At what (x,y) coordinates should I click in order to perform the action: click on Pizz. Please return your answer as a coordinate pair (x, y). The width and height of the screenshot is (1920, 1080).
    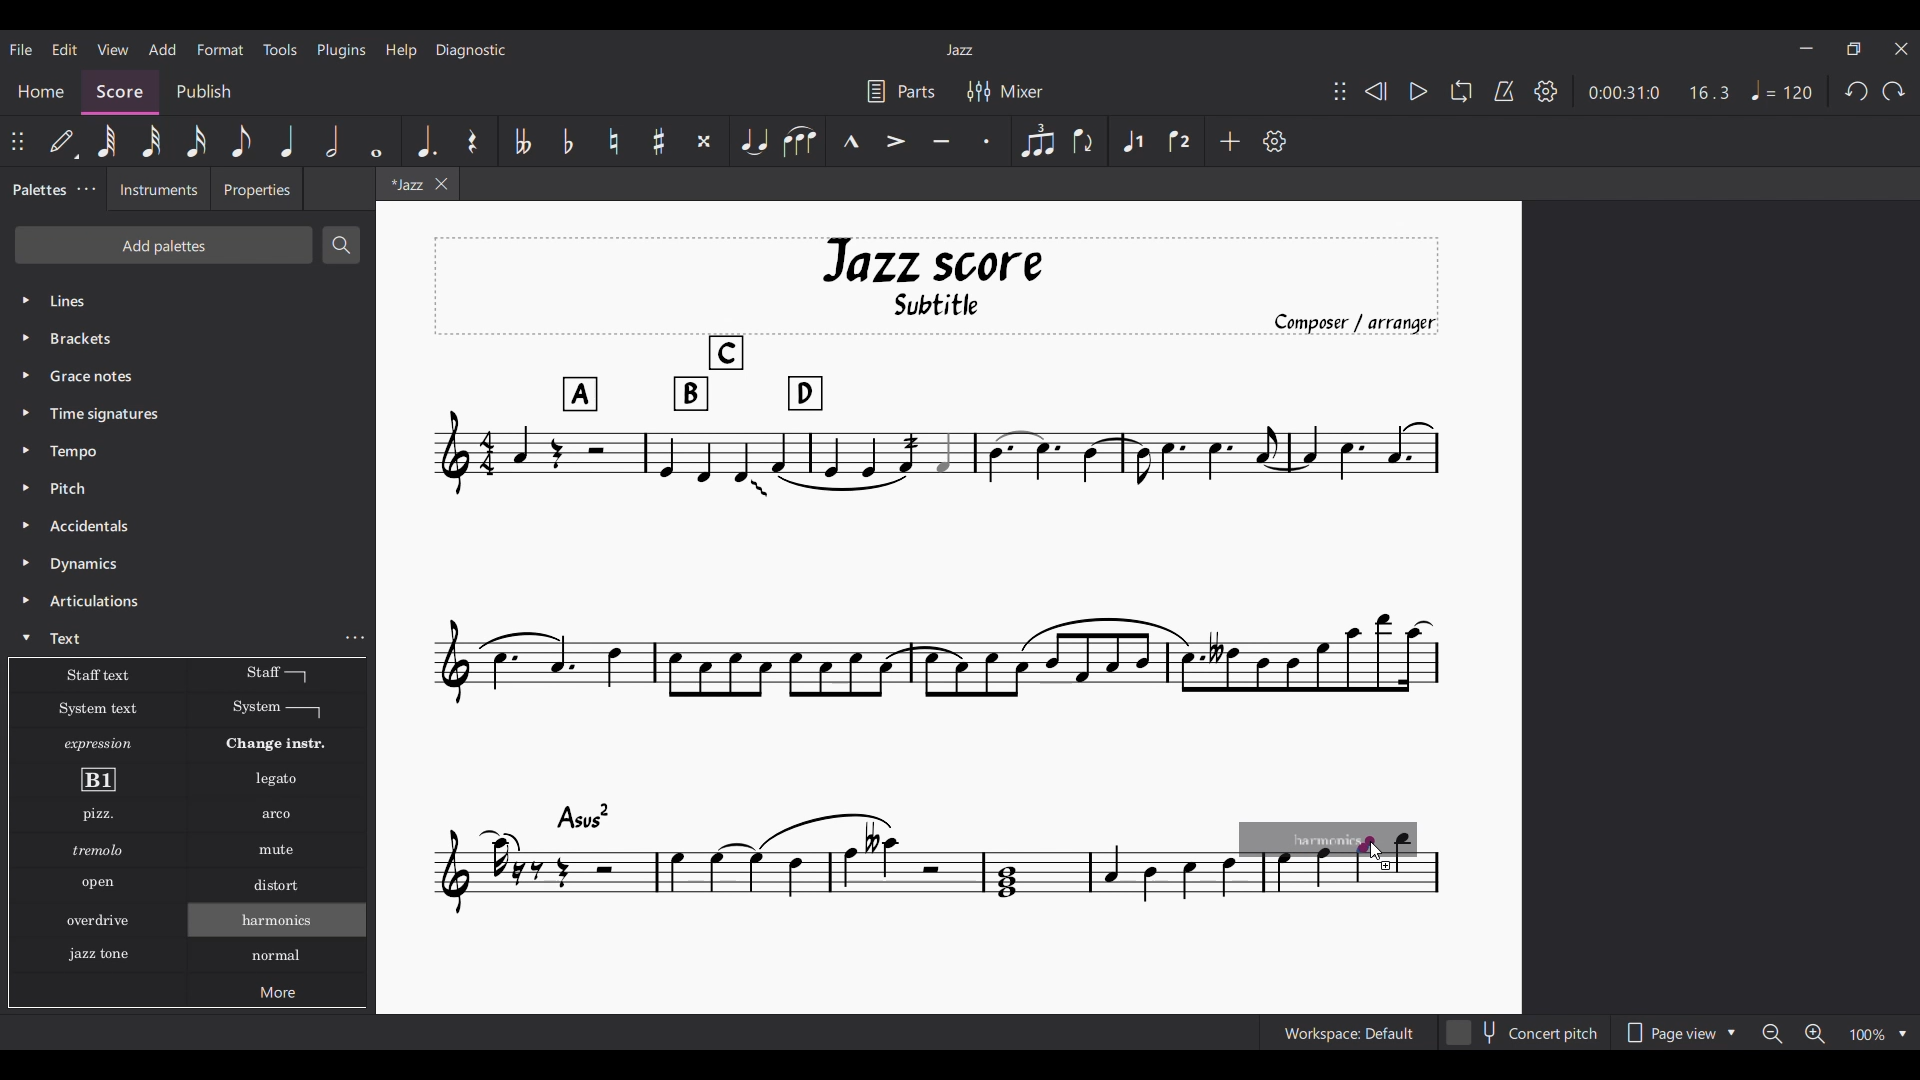
    Looking at the image, I should click on (96, 816).